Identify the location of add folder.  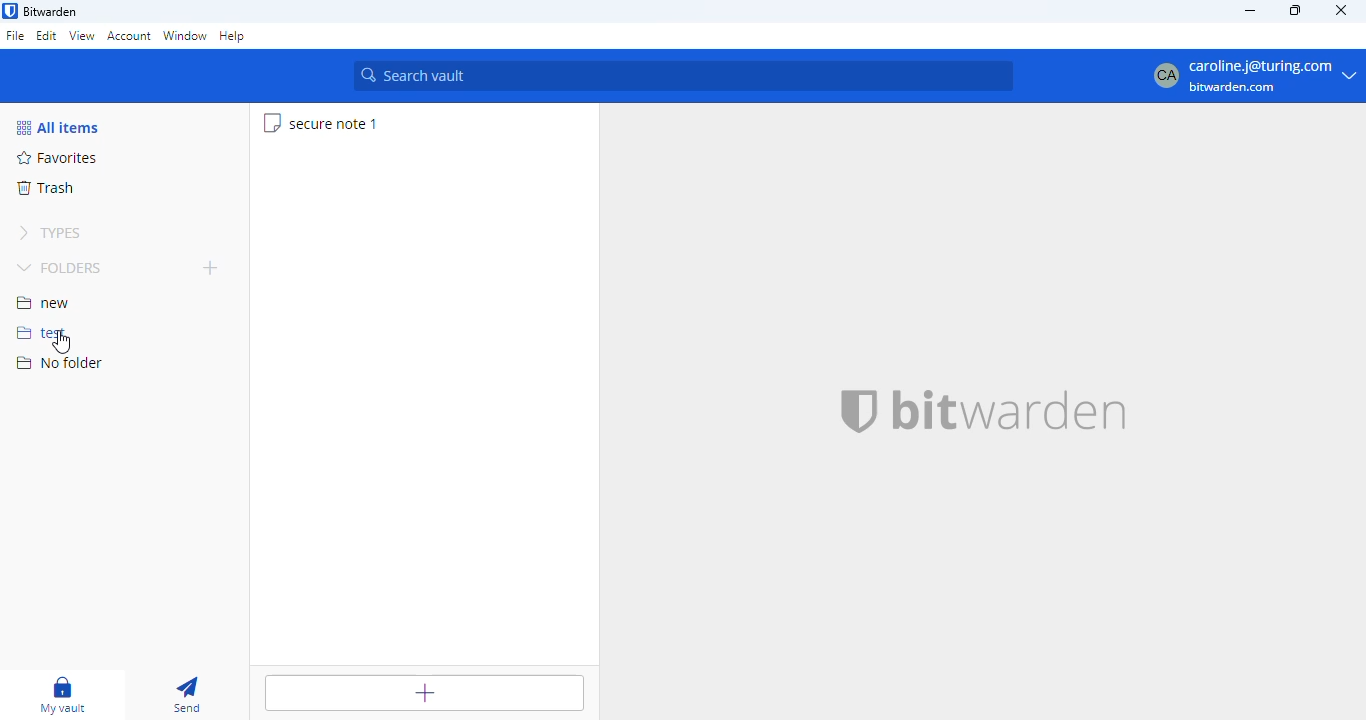
(210, 268).